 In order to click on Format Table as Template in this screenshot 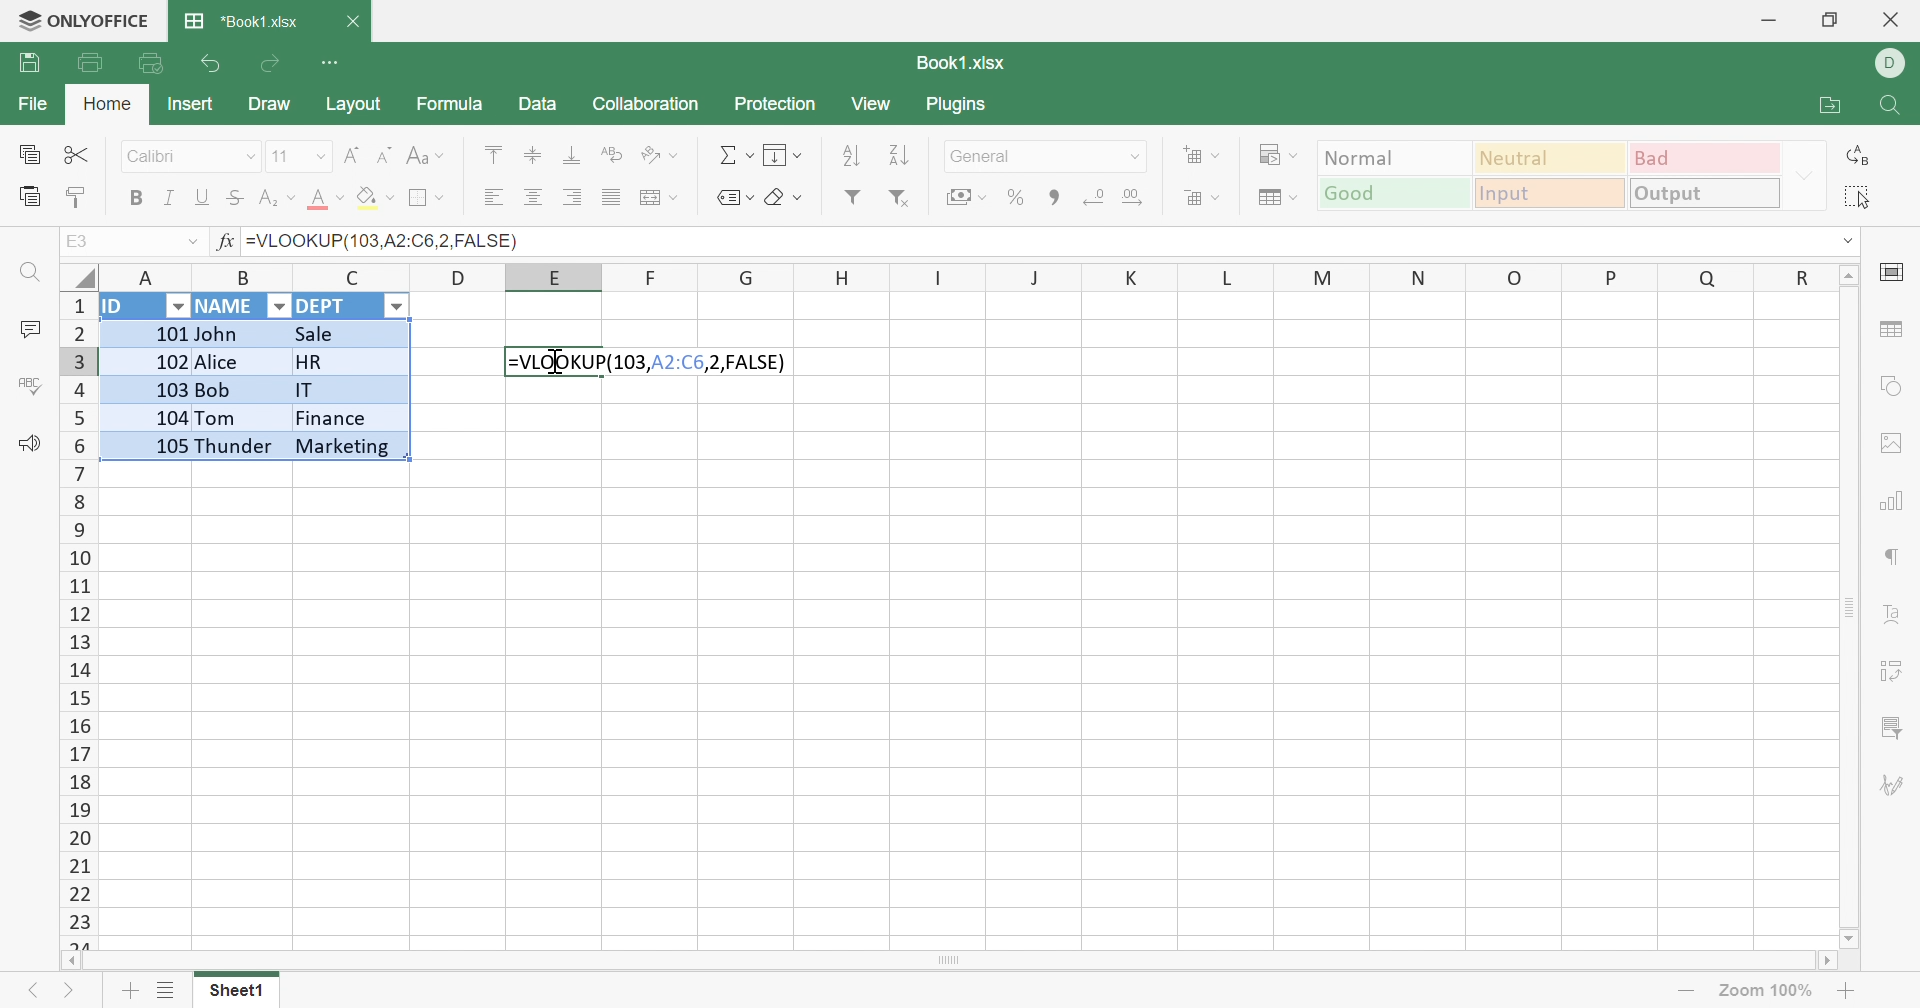, I will do `click(1274, 197)`.